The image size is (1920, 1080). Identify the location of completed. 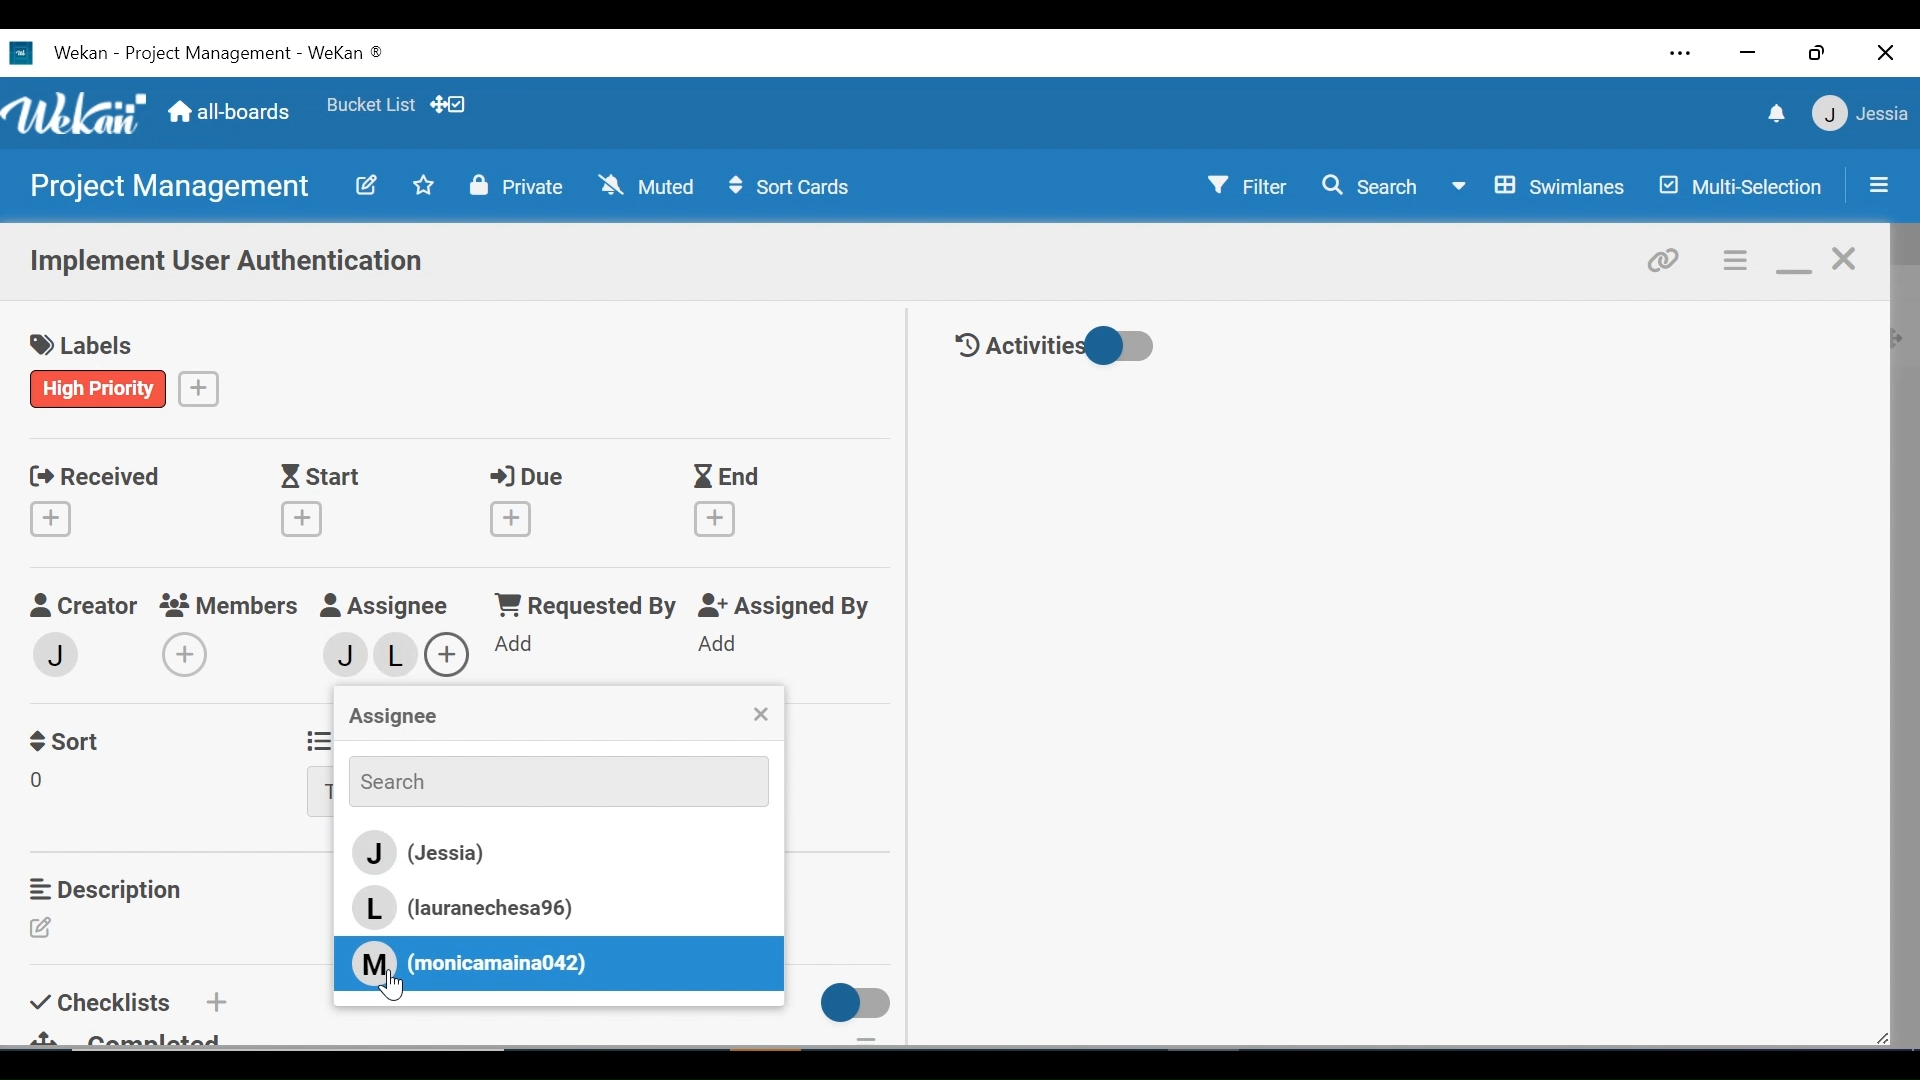
(139, 1037).